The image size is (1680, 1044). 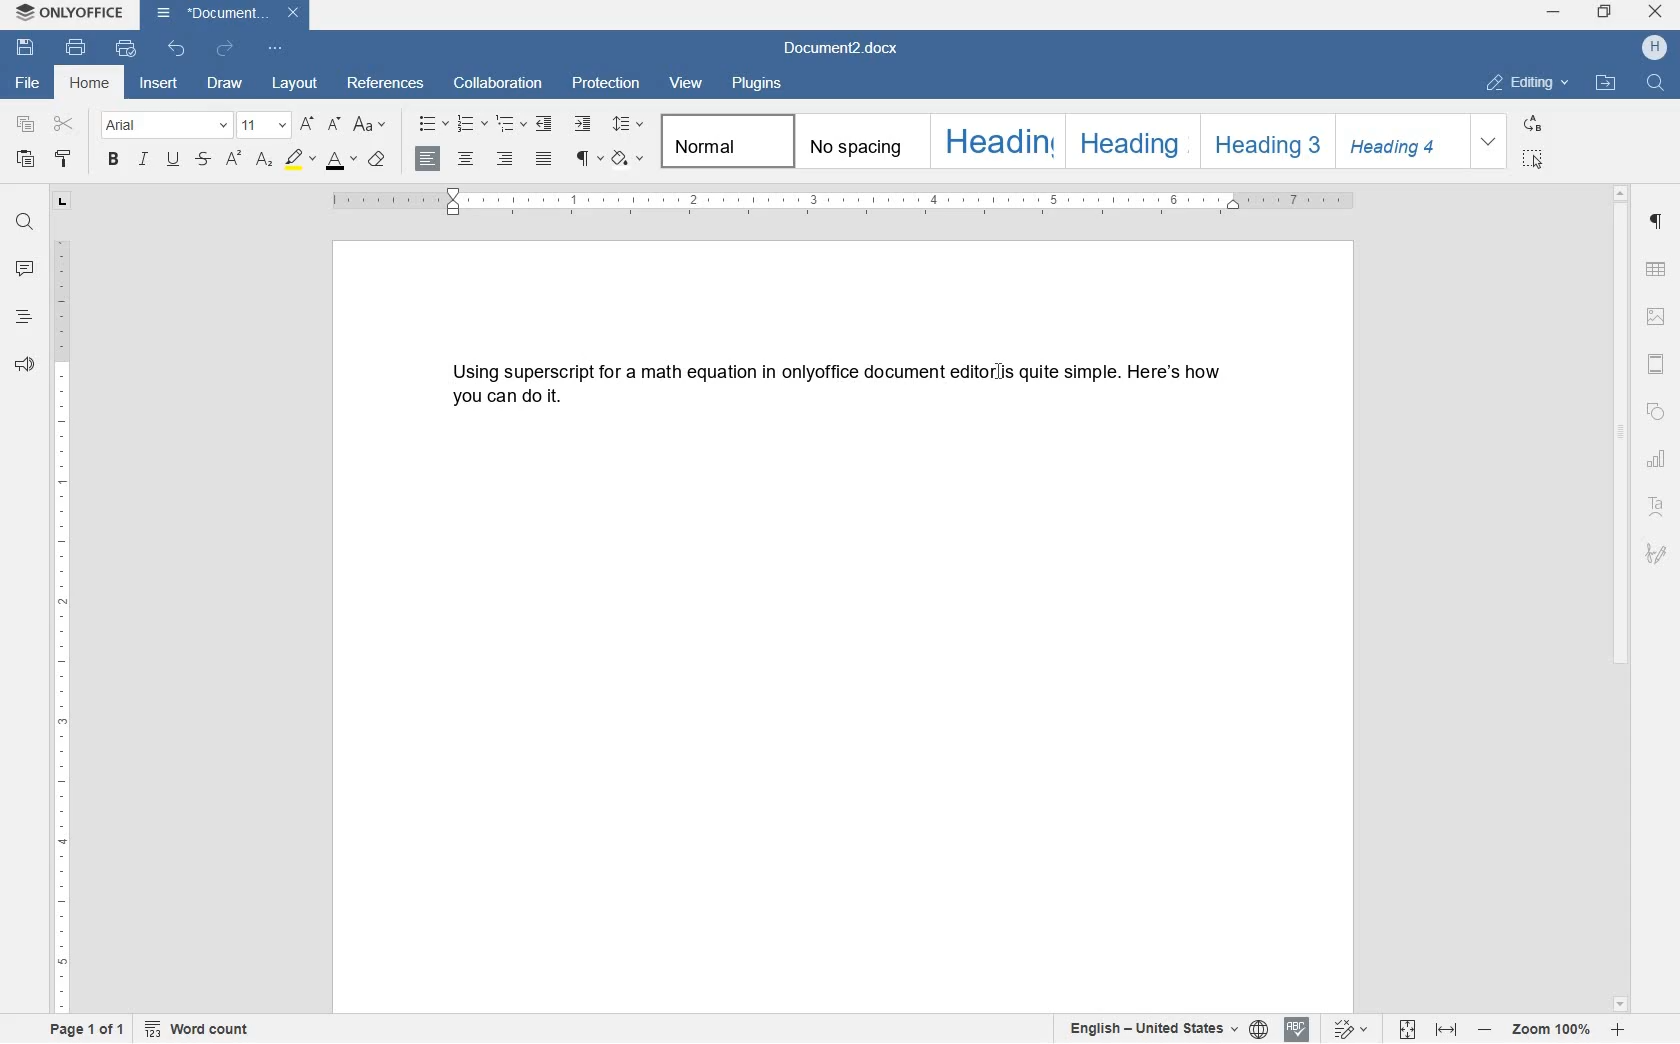 What do you see at coordinates (842, 48) in the screenshot?
I see `Document2.docx` at bounding box center [842, 48].